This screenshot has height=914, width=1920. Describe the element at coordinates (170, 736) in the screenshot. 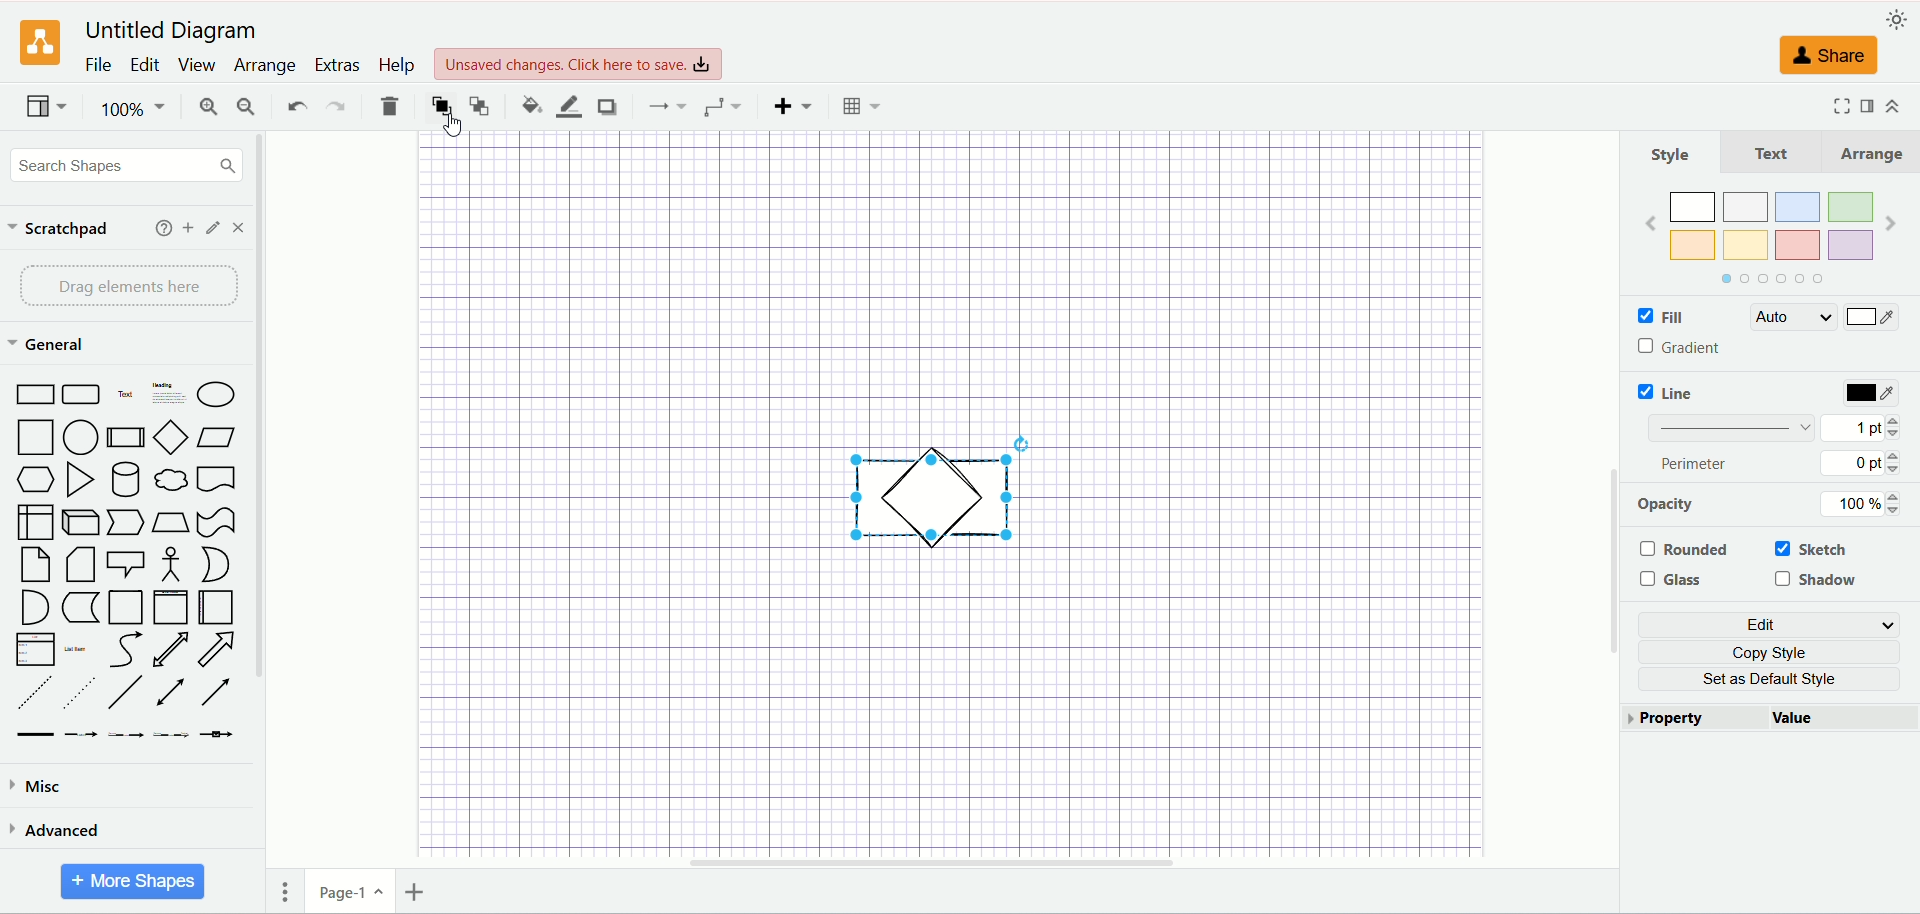

I see `Connector with 3 label` at that location.